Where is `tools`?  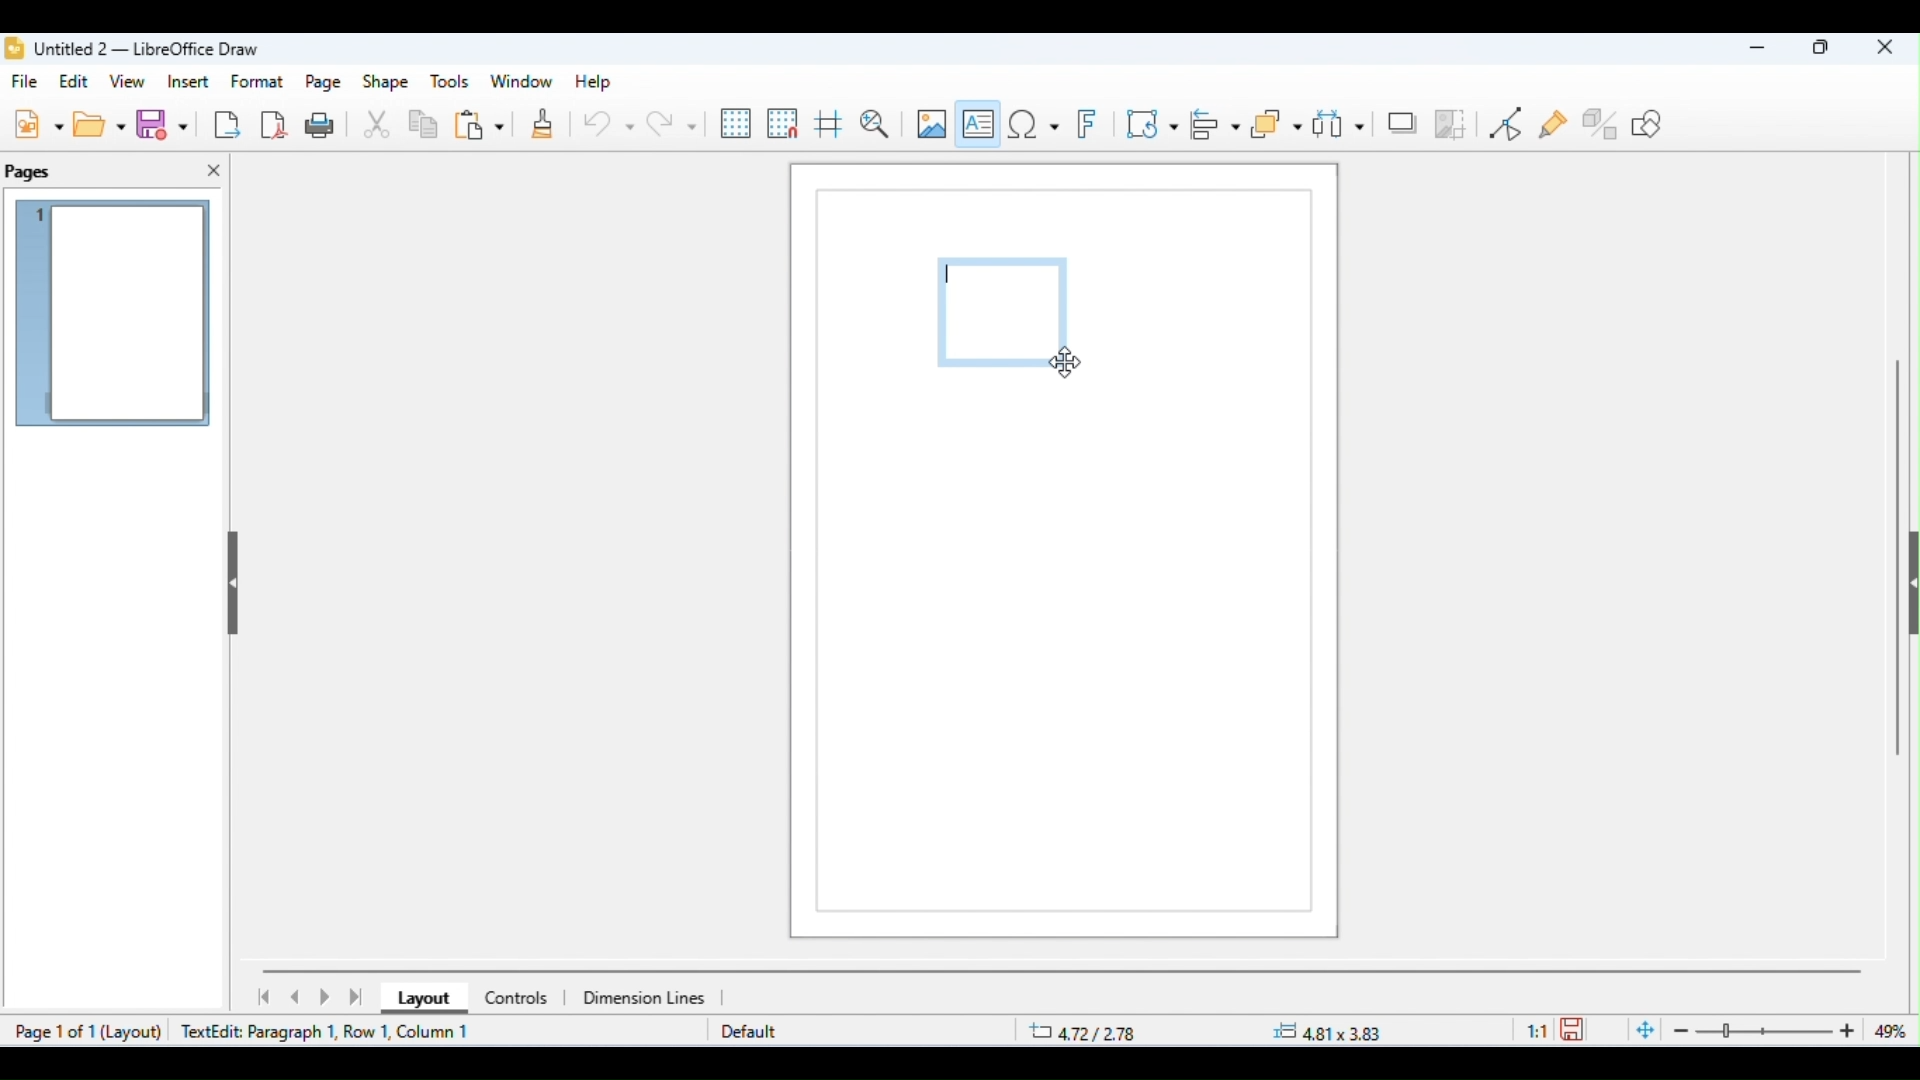
tools is located at coordinates (450, 82).